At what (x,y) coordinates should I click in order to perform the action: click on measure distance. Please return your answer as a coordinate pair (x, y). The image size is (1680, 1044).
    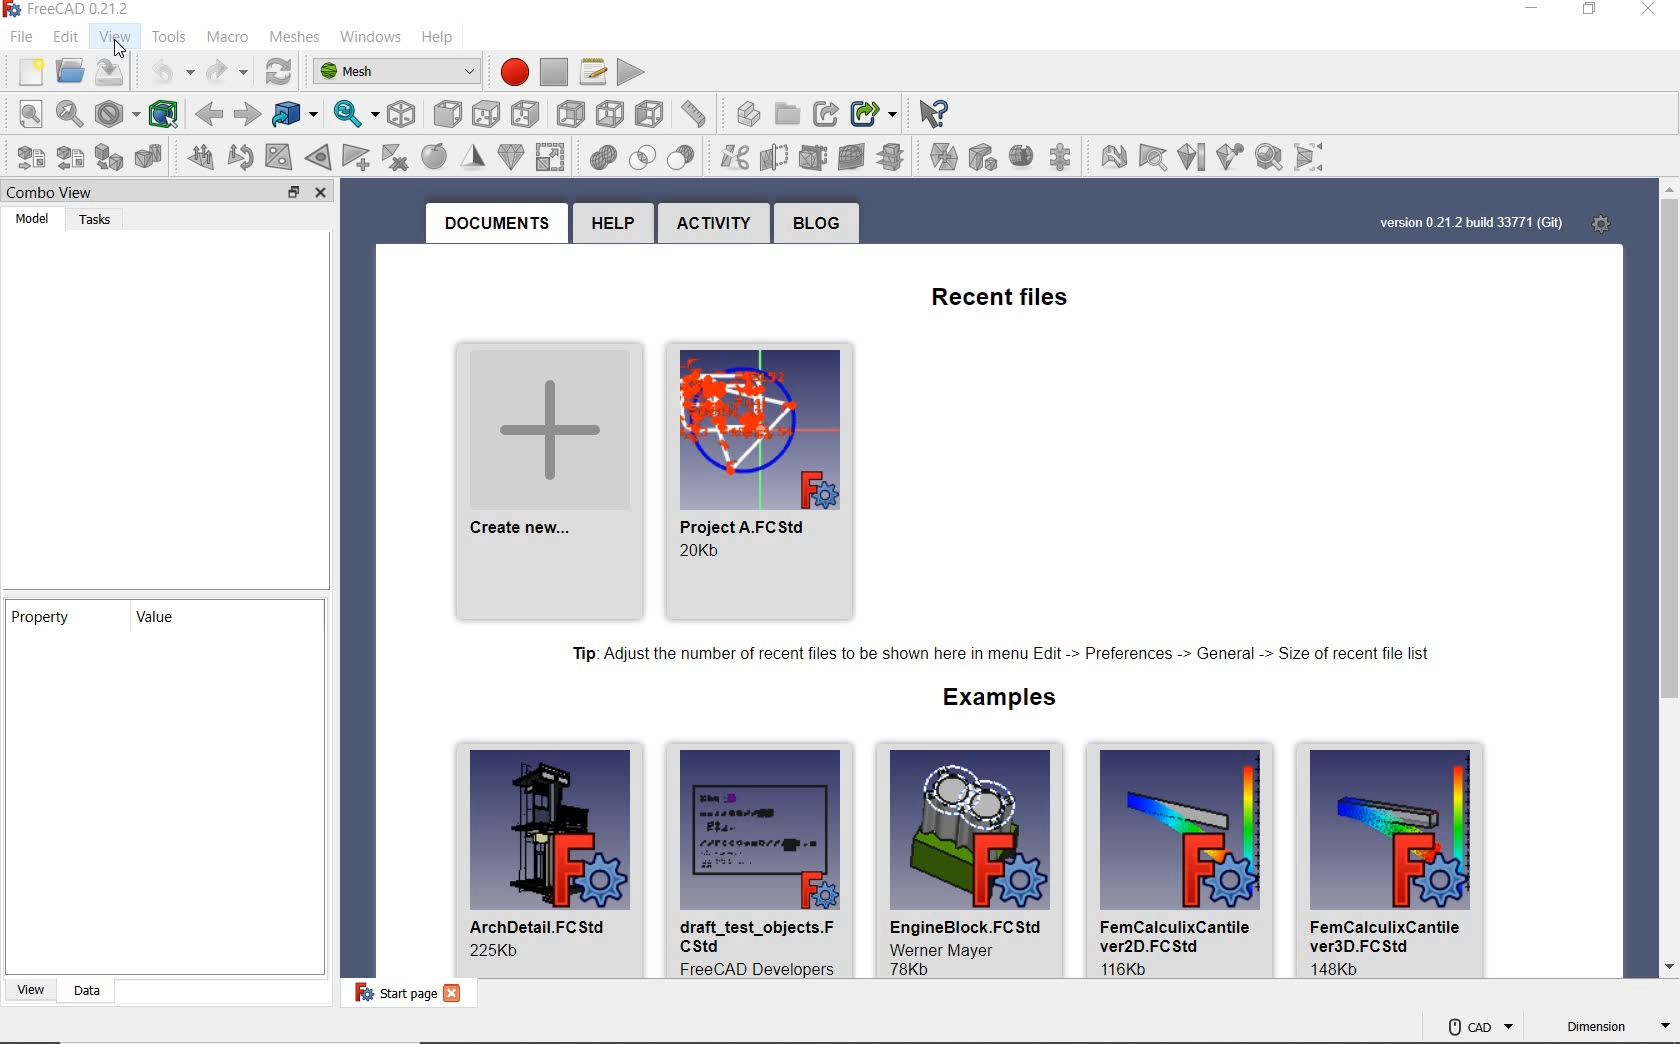
    Looking at the image, I should click on (652, 113).